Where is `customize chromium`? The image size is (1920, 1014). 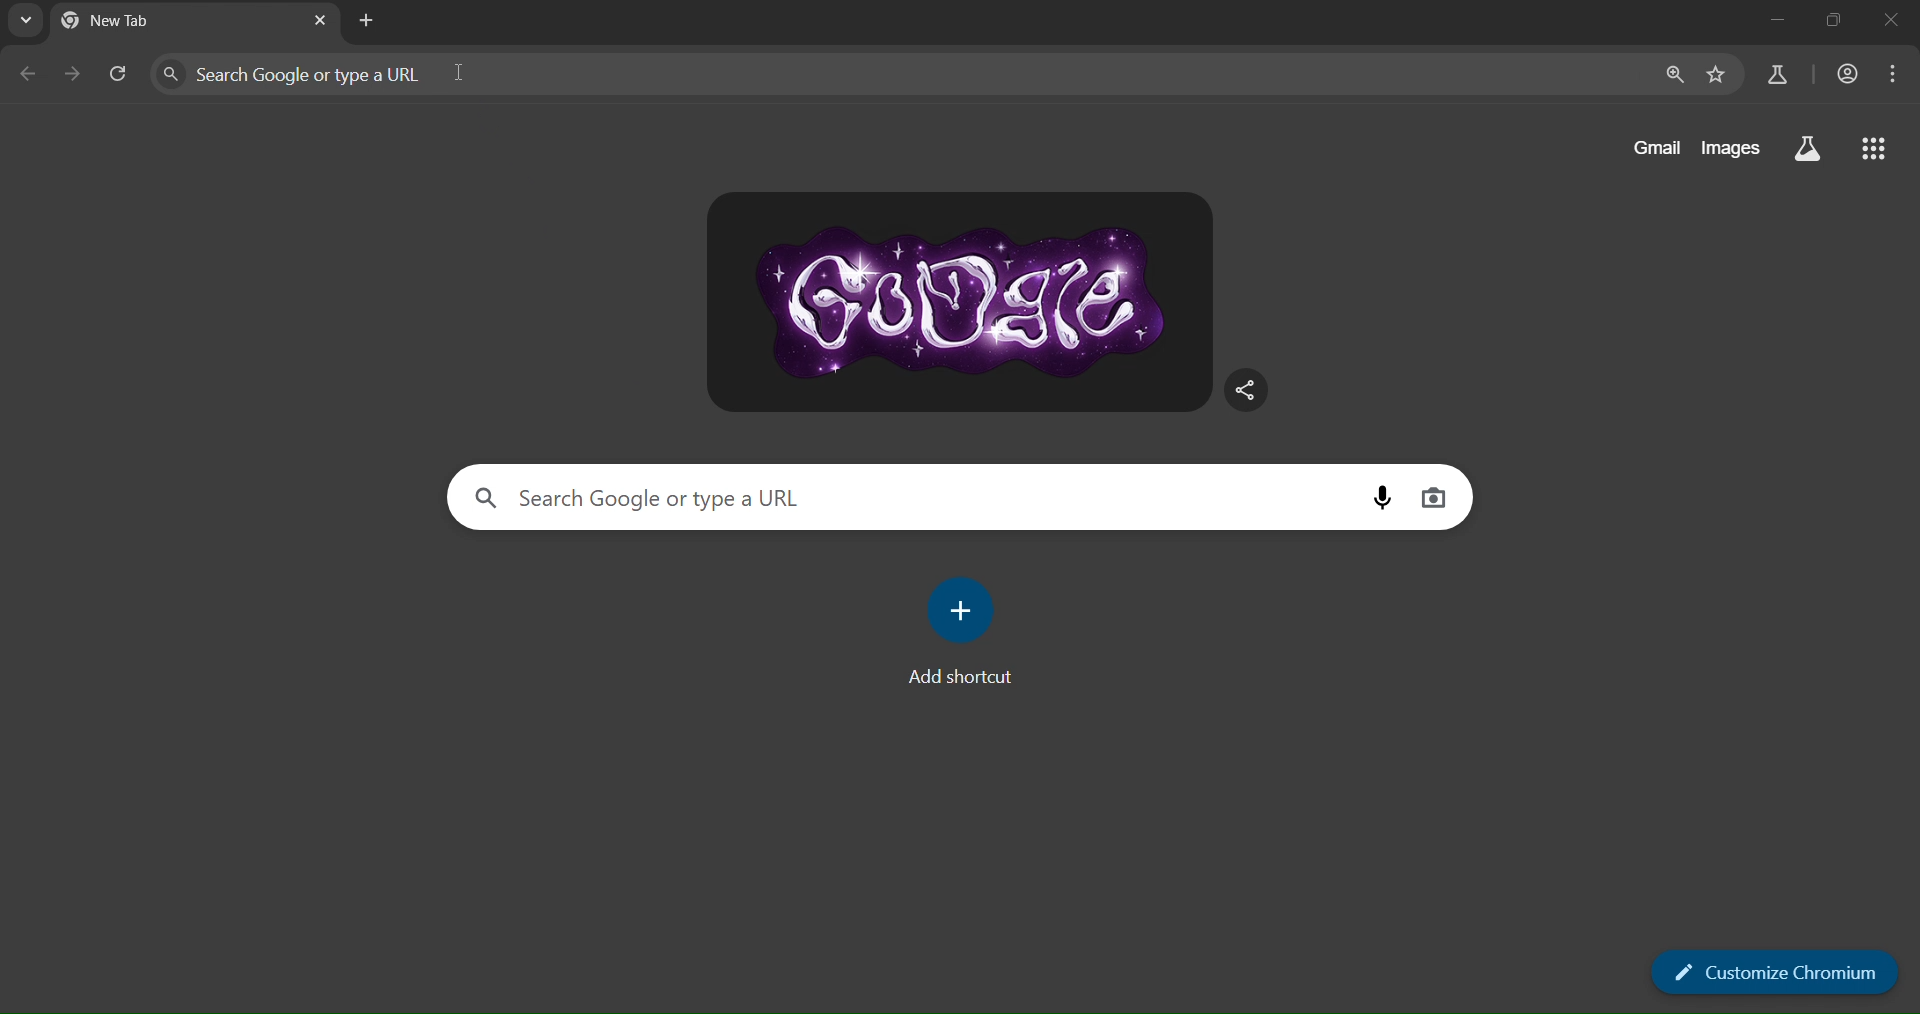 customize chromium is located at coordinates (1772, 973).